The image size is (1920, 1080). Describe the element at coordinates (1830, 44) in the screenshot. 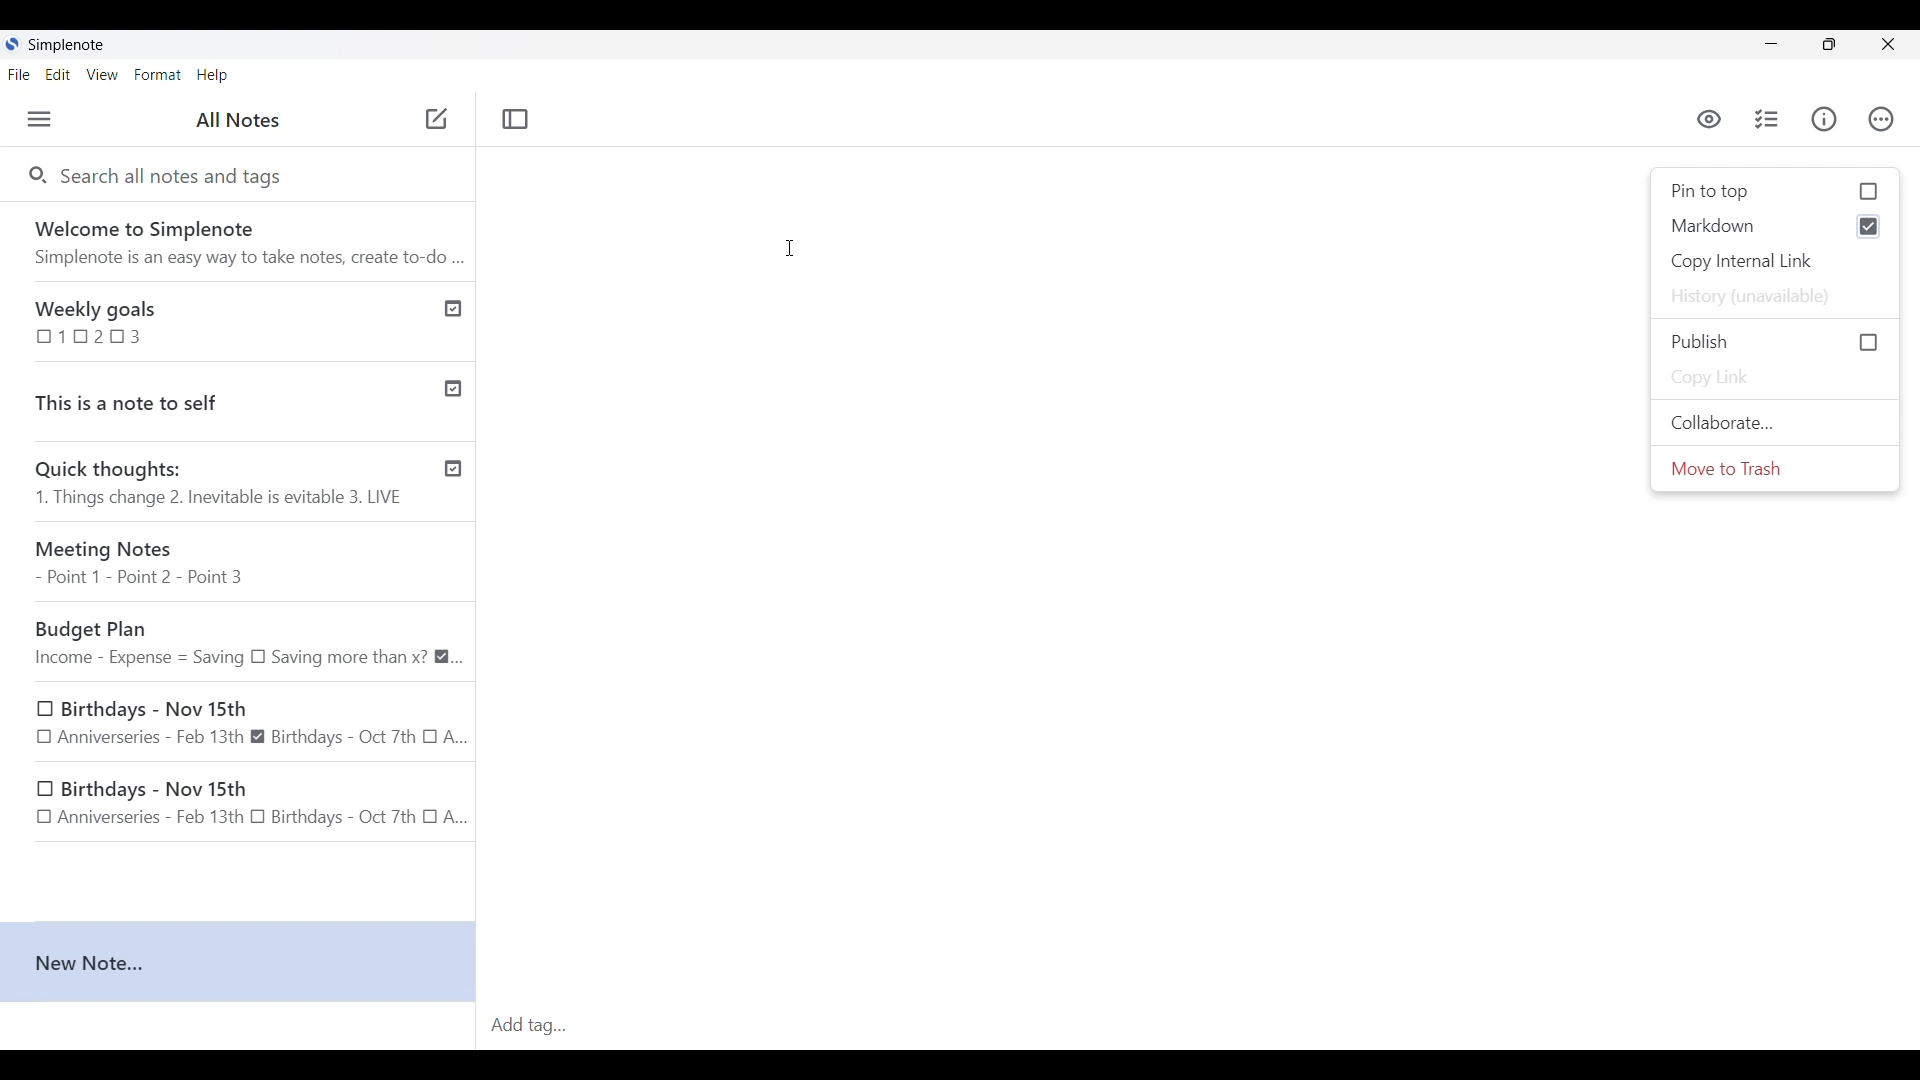

I see `Show interface in a smaller tab` at that location.